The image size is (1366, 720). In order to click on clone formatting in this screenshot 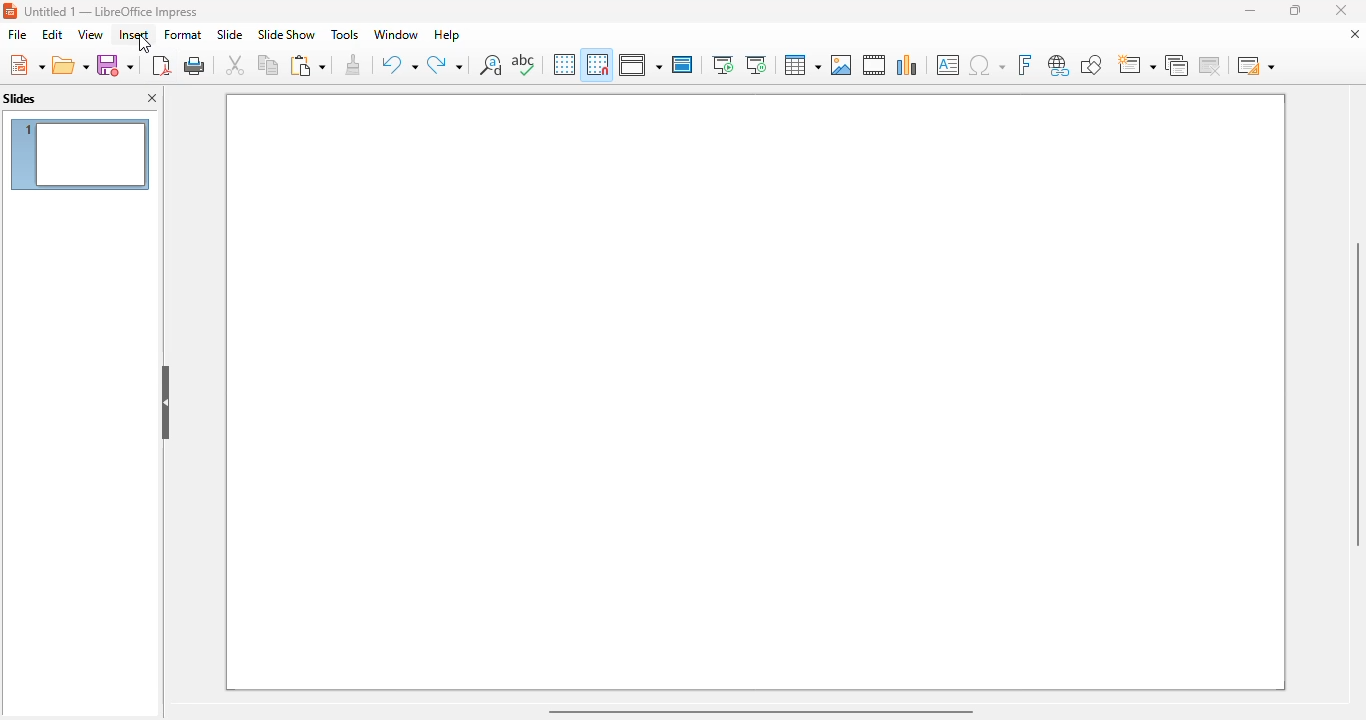, I will do `click(354, 65)`.